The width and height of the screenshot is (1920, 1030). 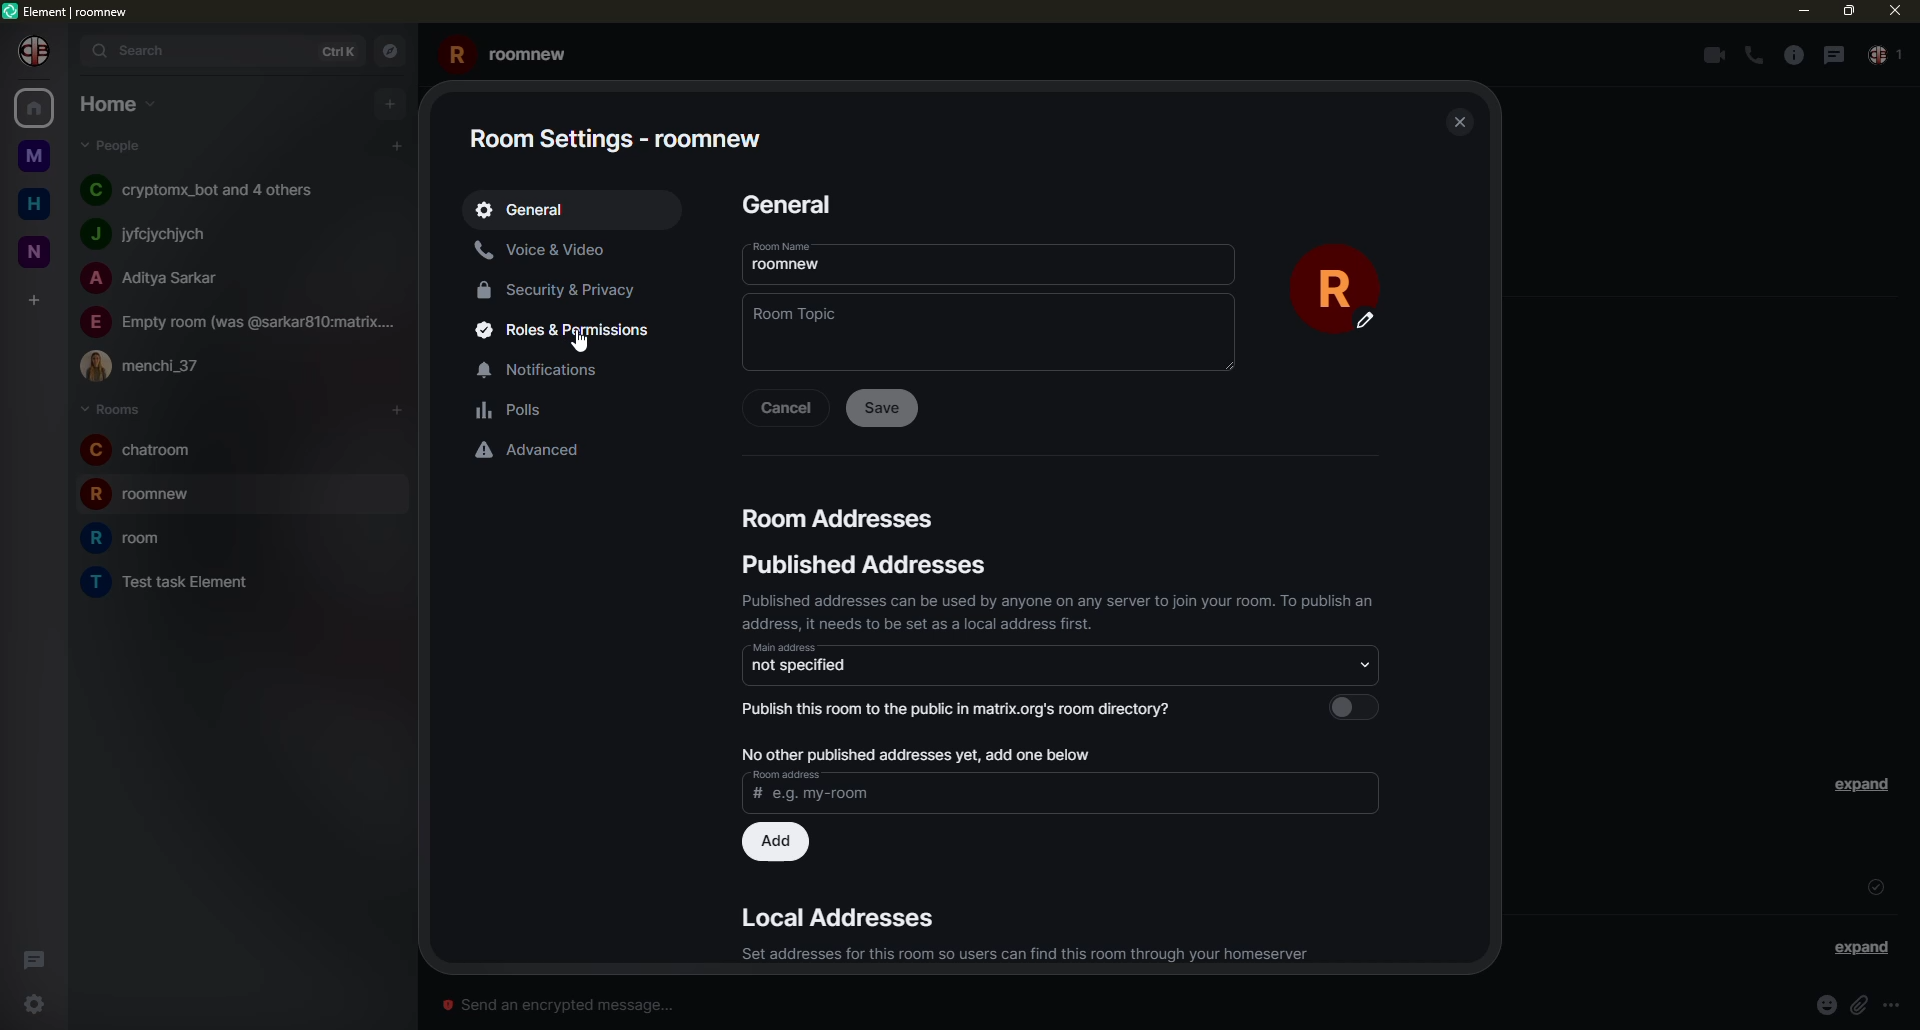 I want to click on mi, so click(x=1803, y=12).